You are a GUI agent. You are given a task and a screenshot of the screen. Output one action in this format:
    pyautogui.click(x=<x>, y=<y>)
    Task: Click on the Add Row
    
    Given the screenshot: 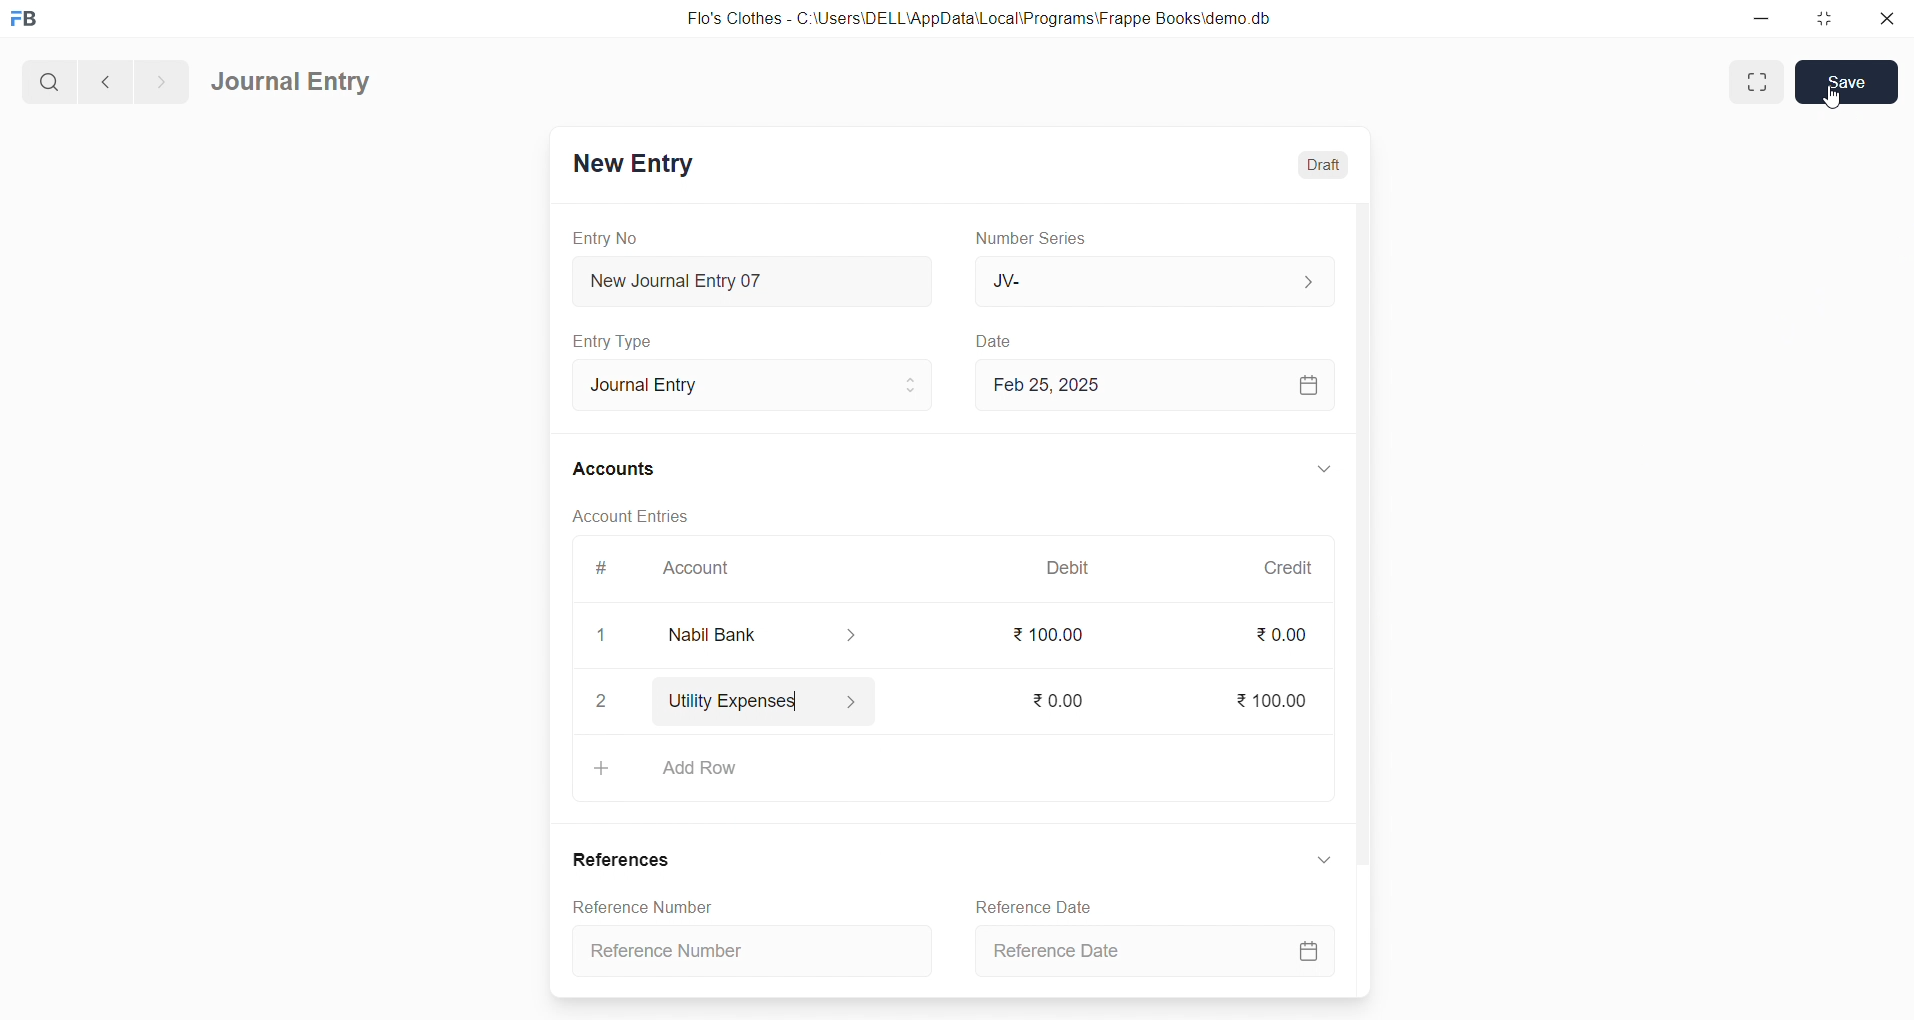 What is the action you would take?
    pyautogui.click(x=950, y=768)
    